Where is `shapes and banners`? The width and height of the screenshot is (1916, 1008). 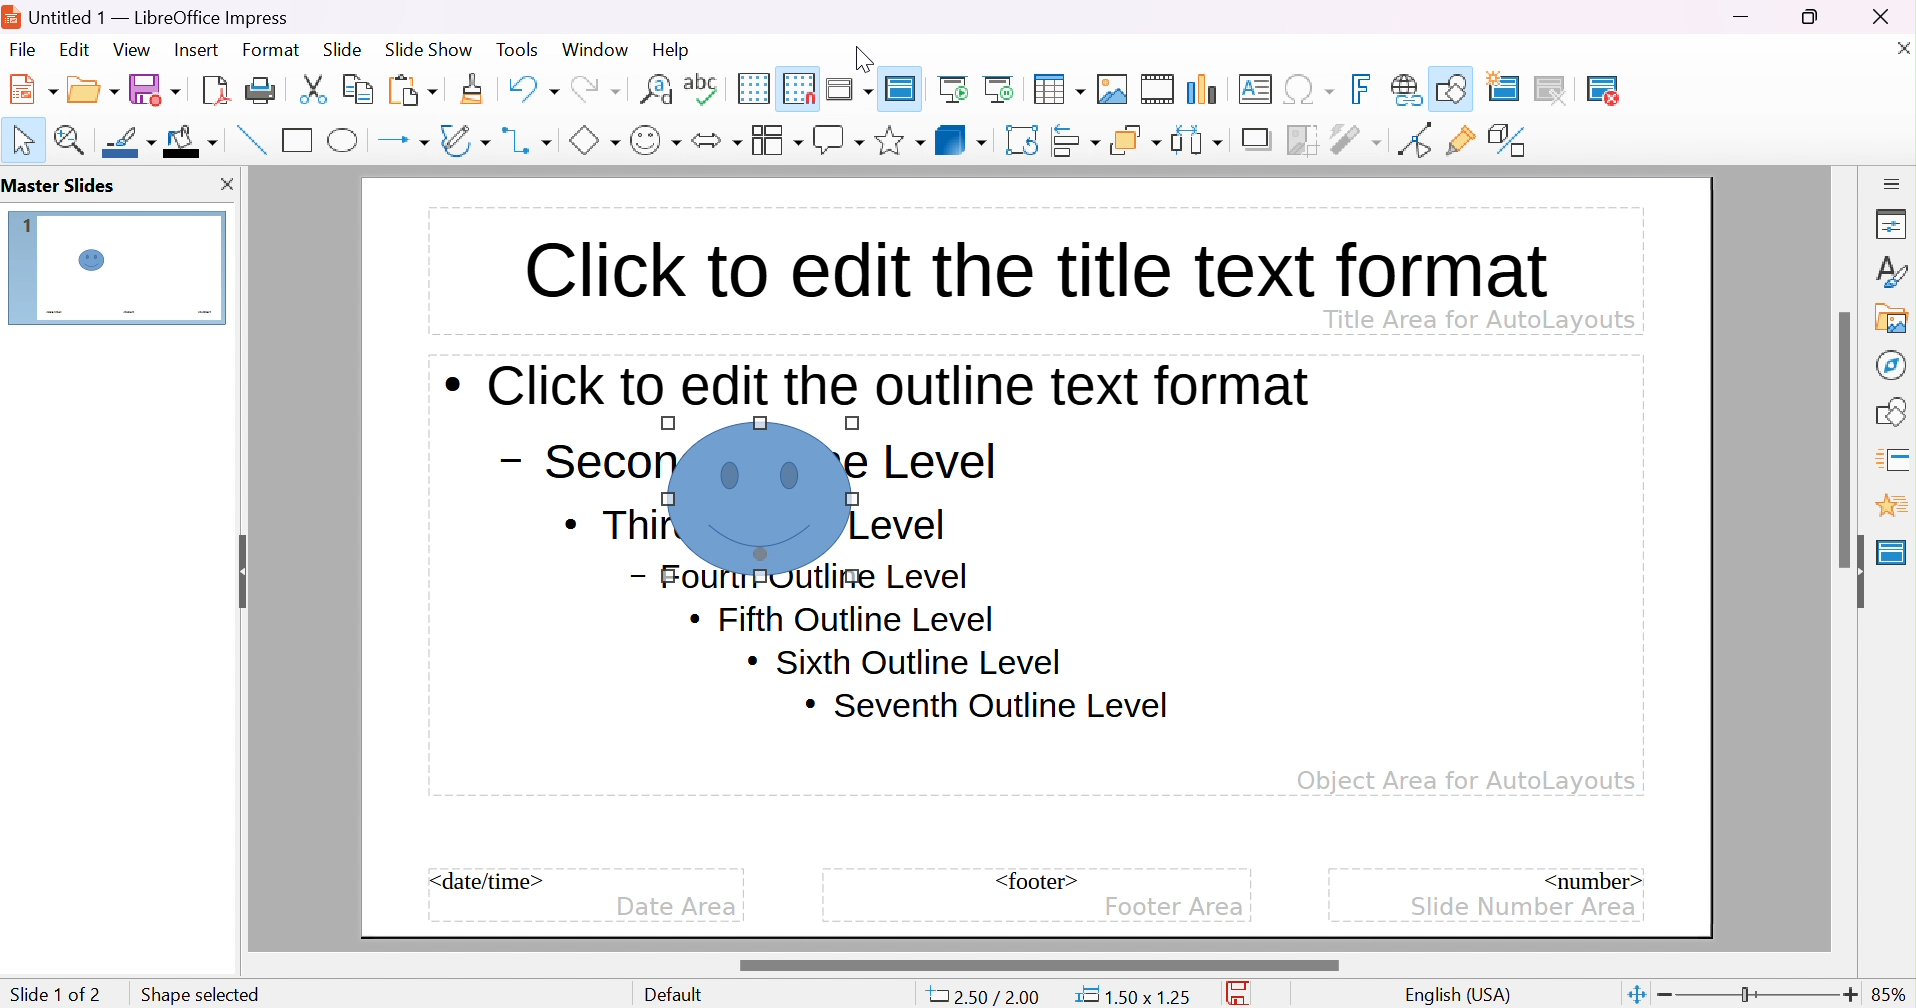
shapes and banners is located at coordinates (899, 141).